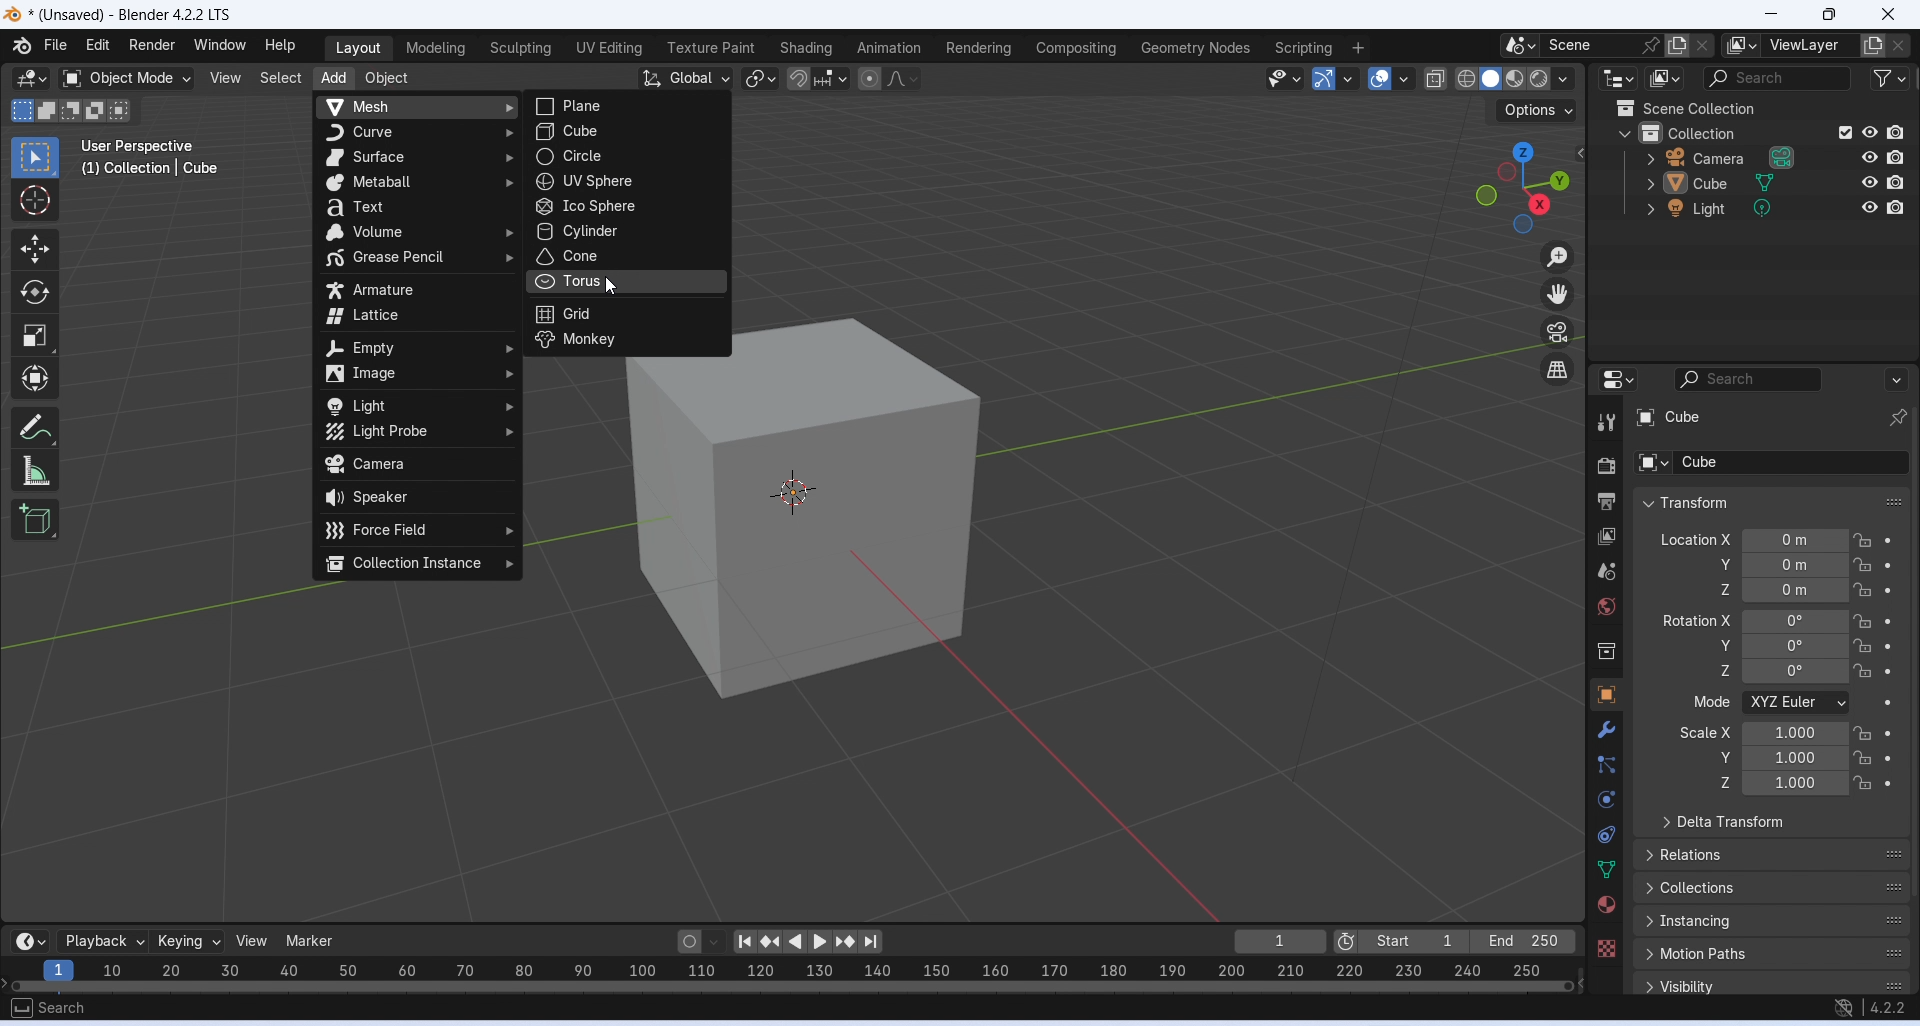 The image size is (1920, 1026). What do you see at coordinates (36, 200) in the screenshot?
I see `Cursor` at bounding box center [36, 200].